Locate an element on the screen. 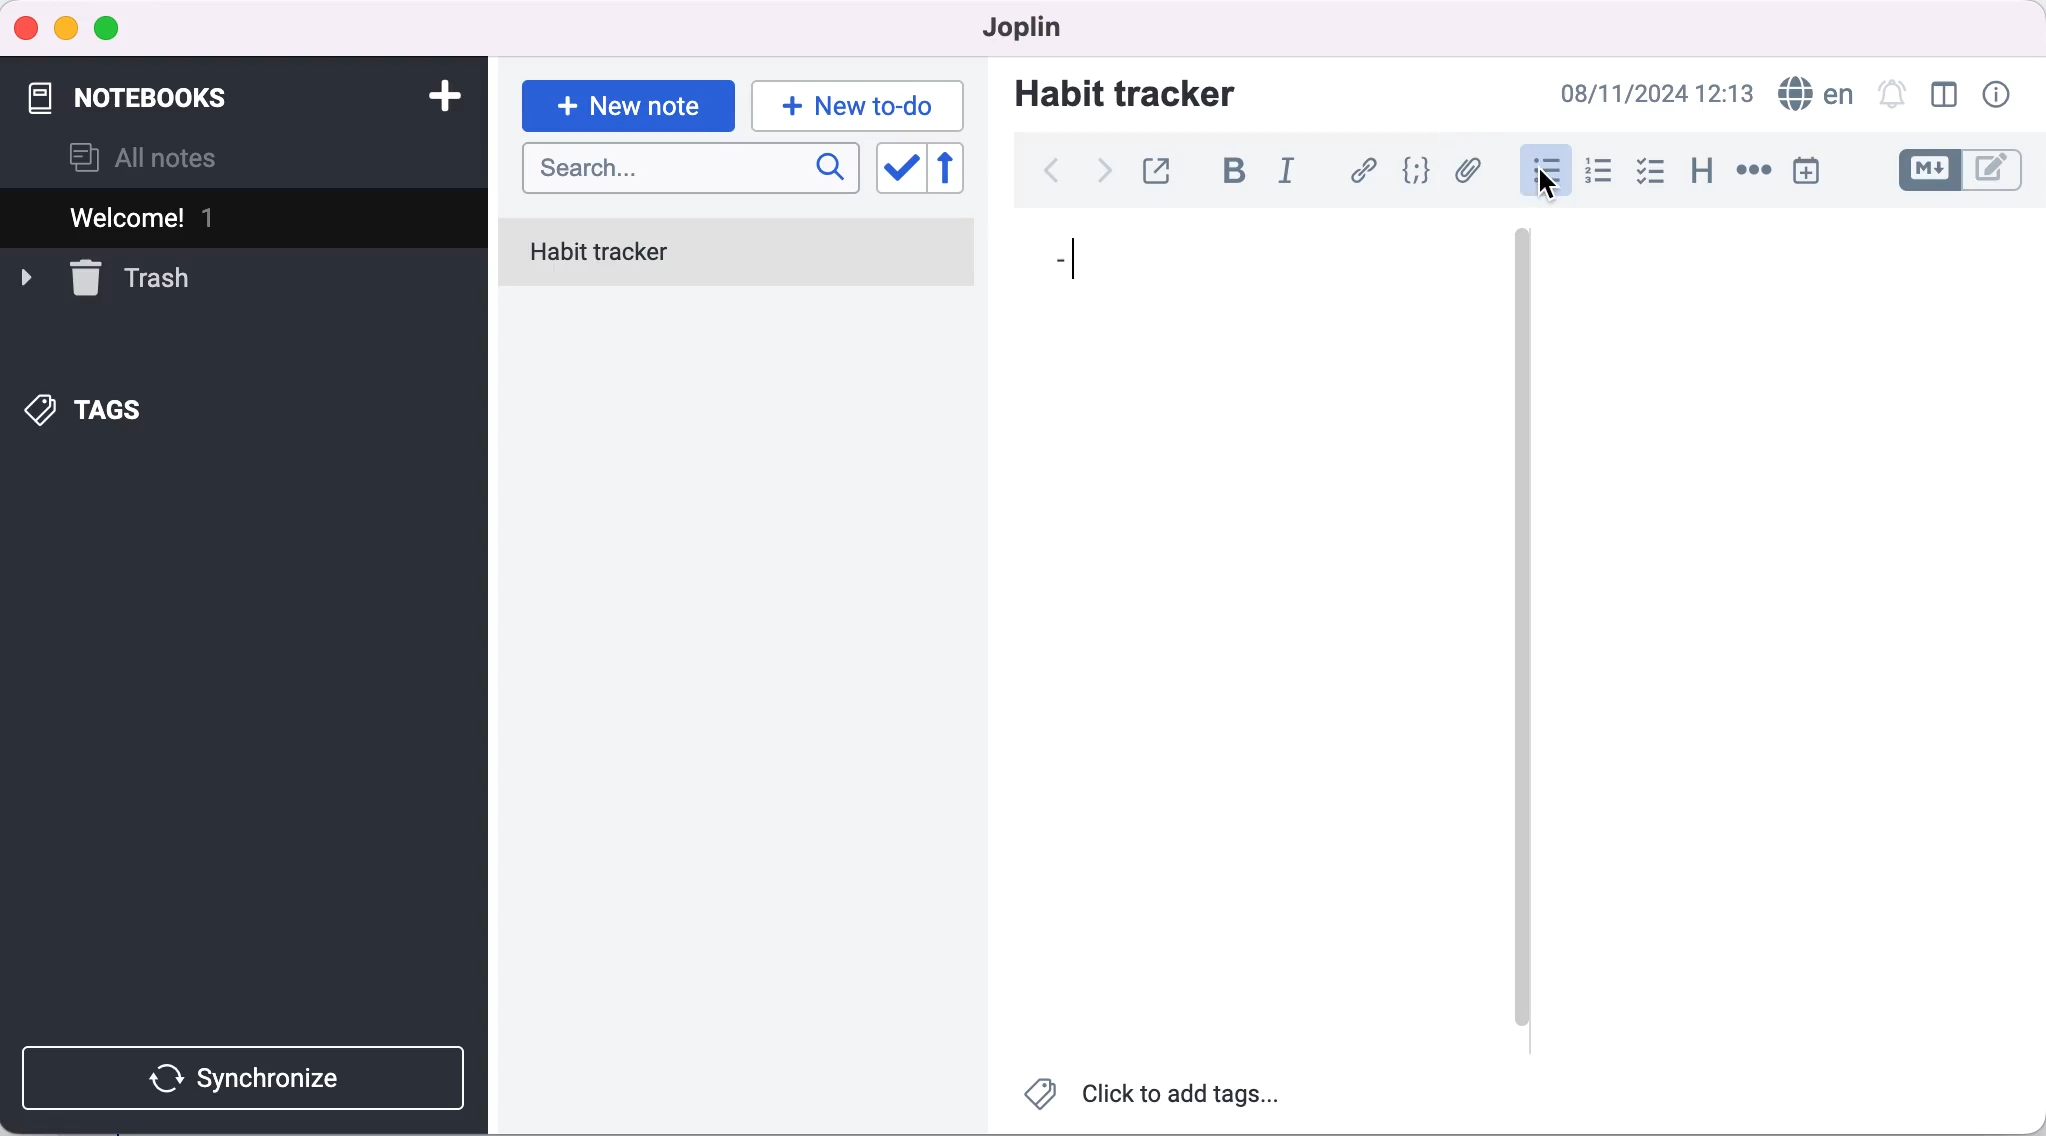 Image resolution: width=2046 pixels, height=1136 pixels. heading is located at coordinates (1703, 172).